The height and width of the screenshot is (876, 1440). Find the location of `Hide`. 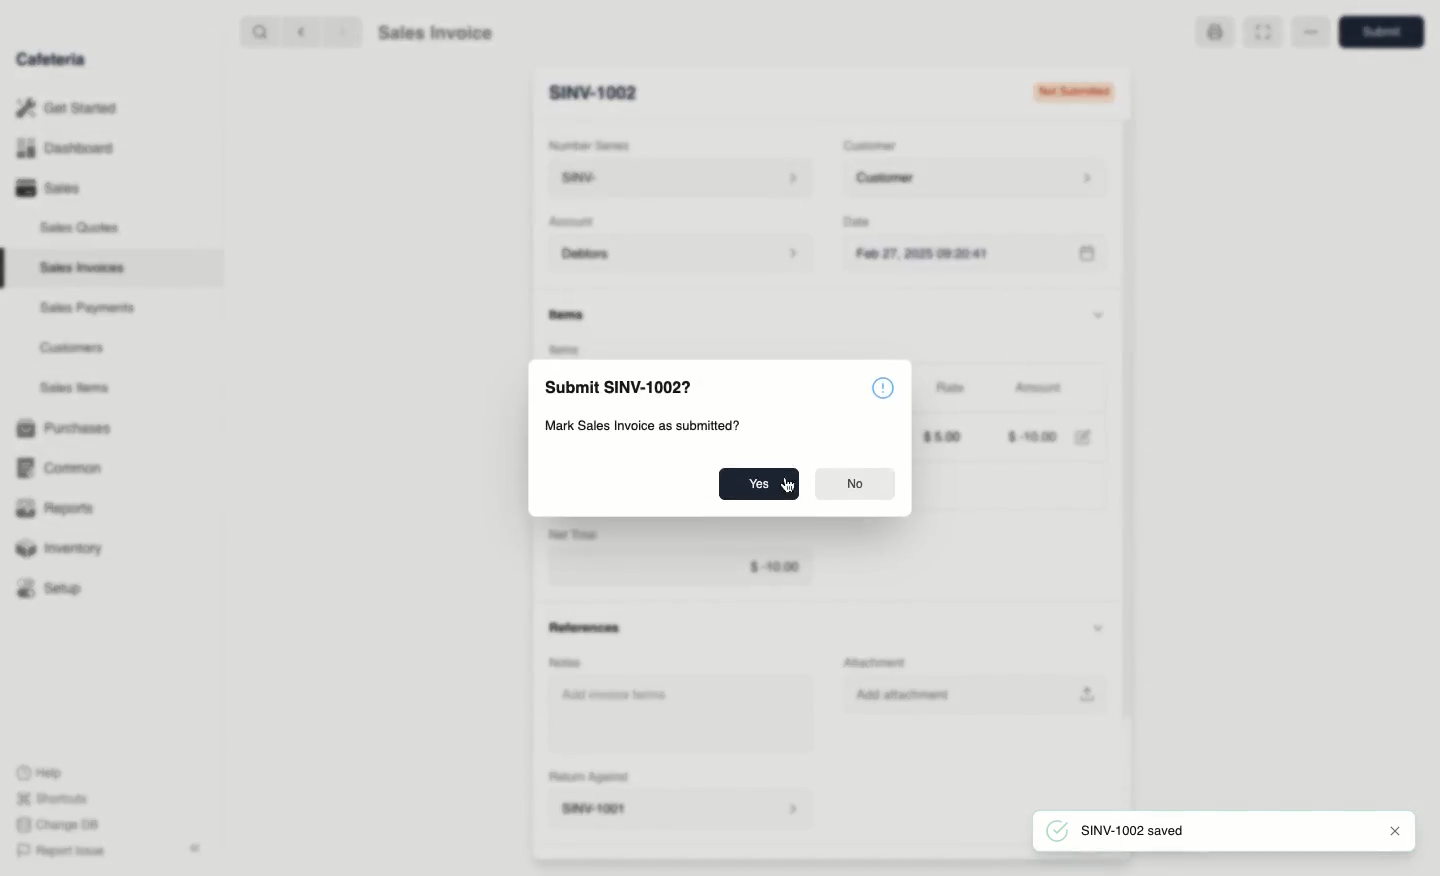

Hide is located at coordinates (1106, 312).